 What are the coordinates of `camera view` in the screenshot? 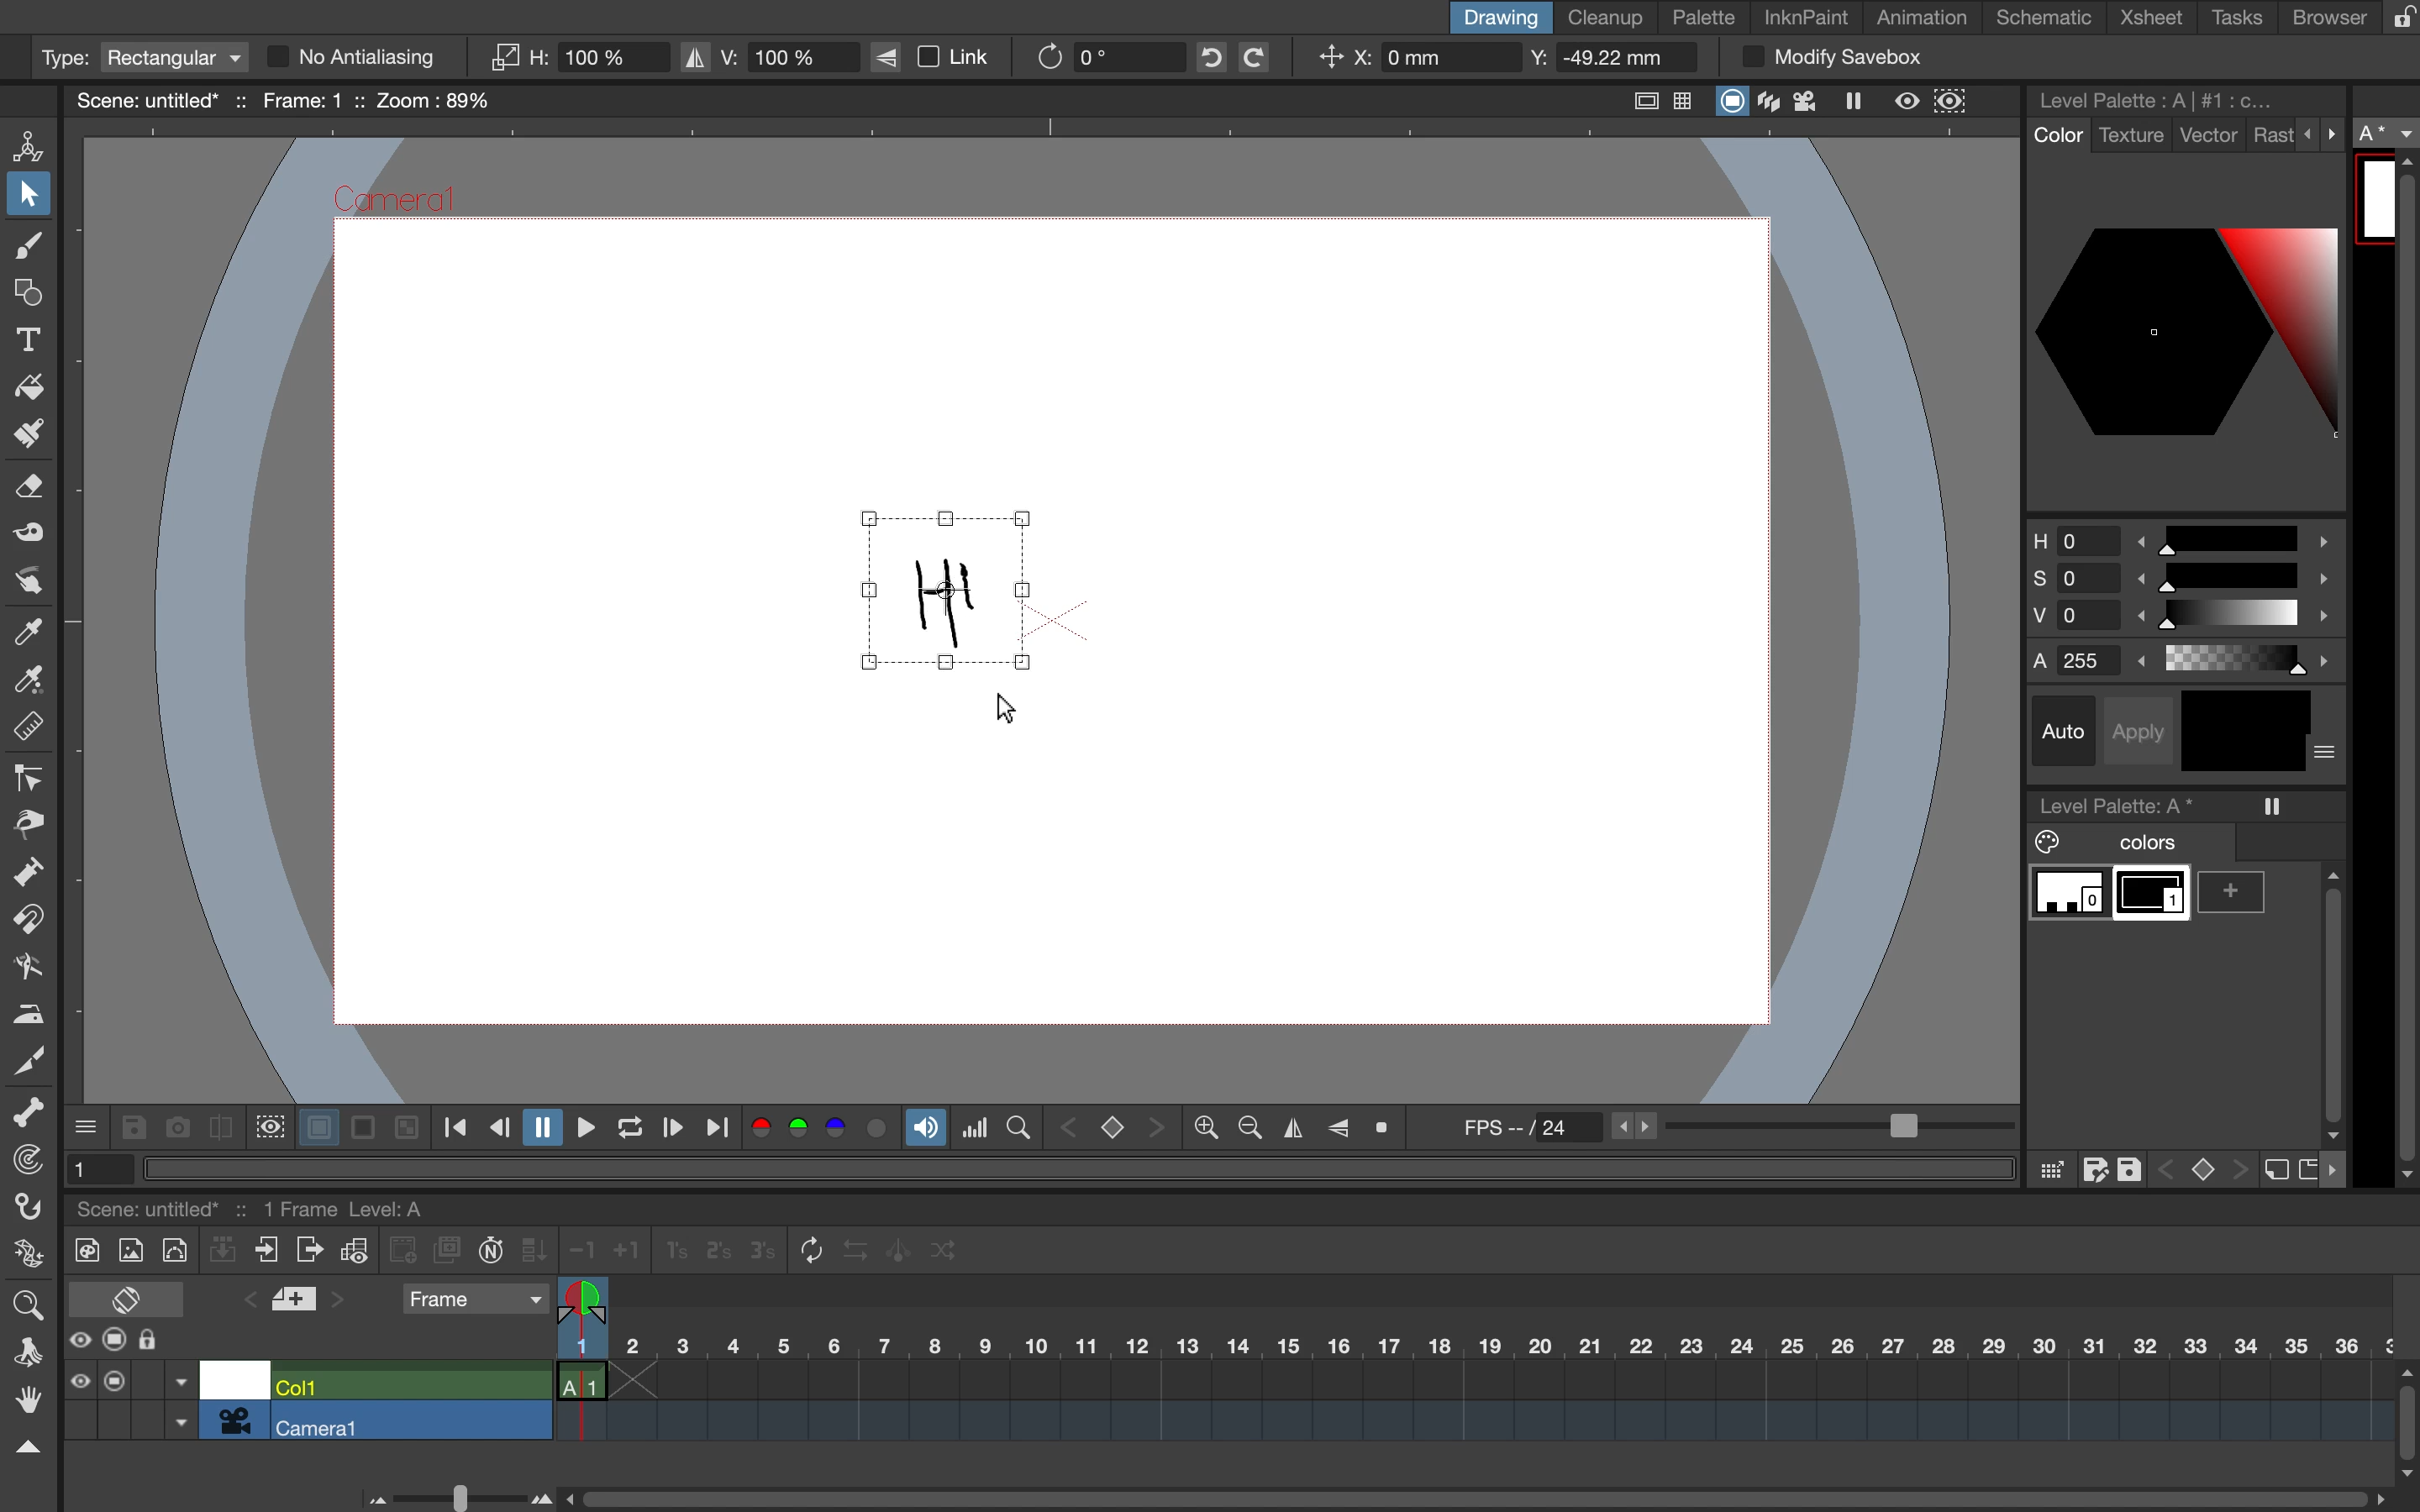 It's located at (1809, 101).